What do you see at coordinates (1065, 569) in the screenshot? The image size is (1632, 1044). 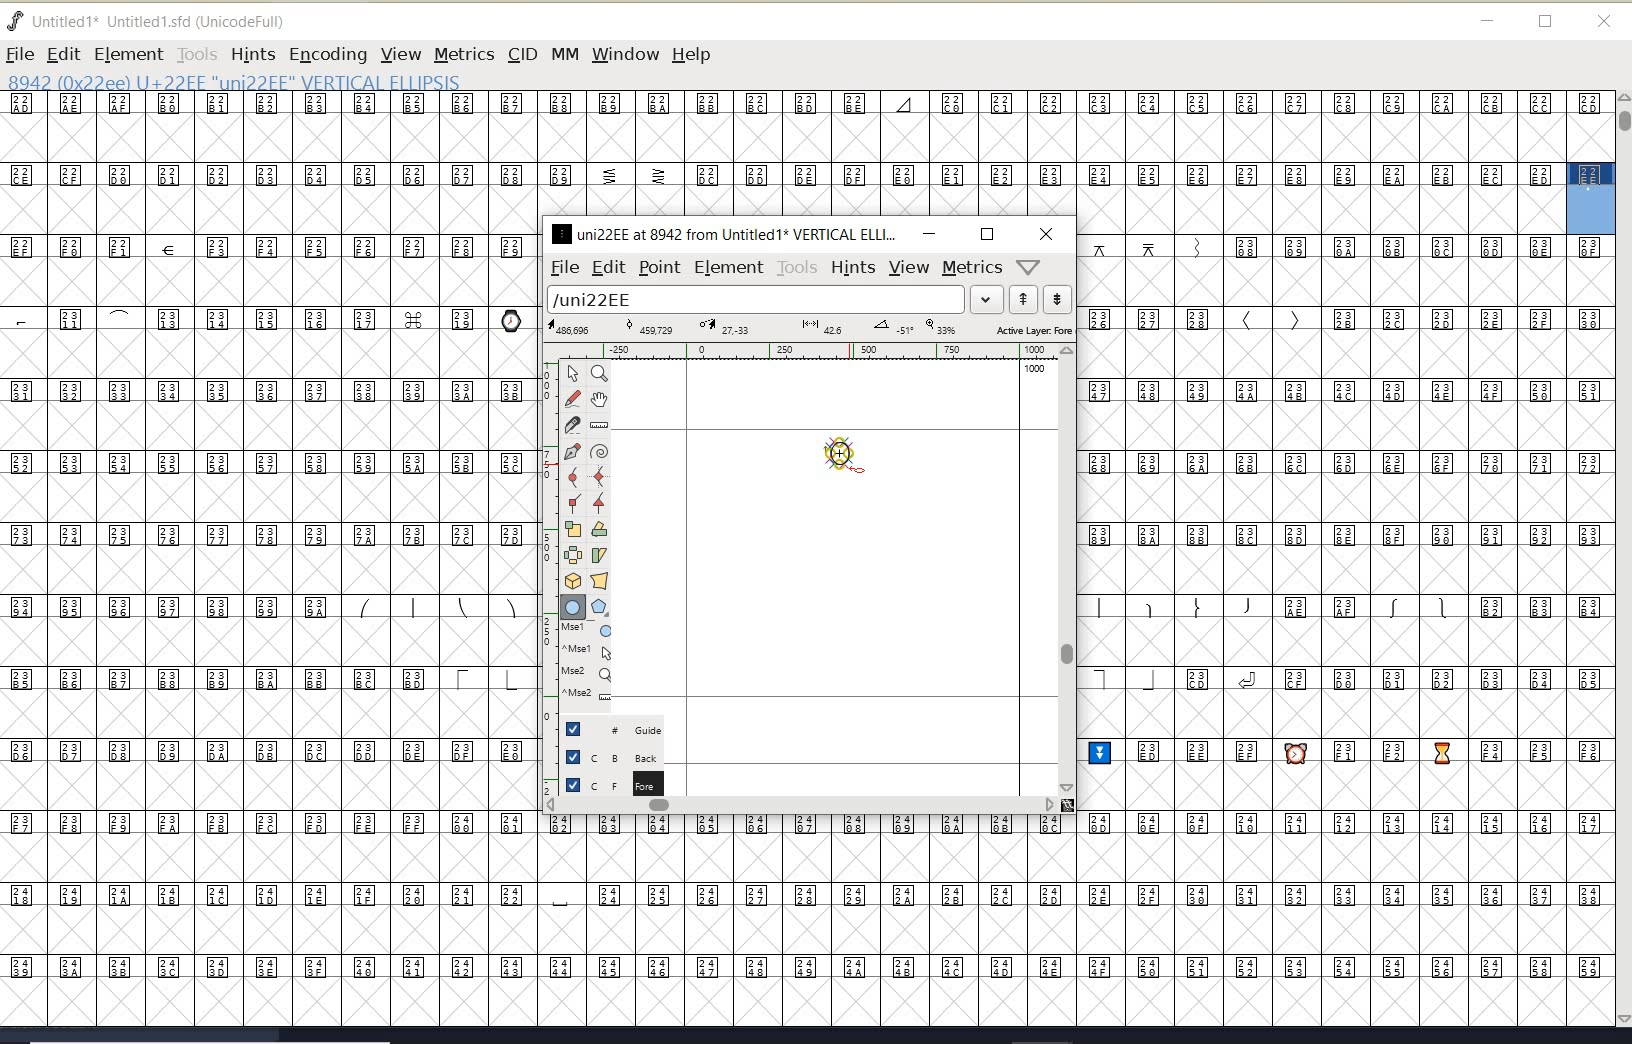 I see `scrollbar` at bounding box center [1065, 569].